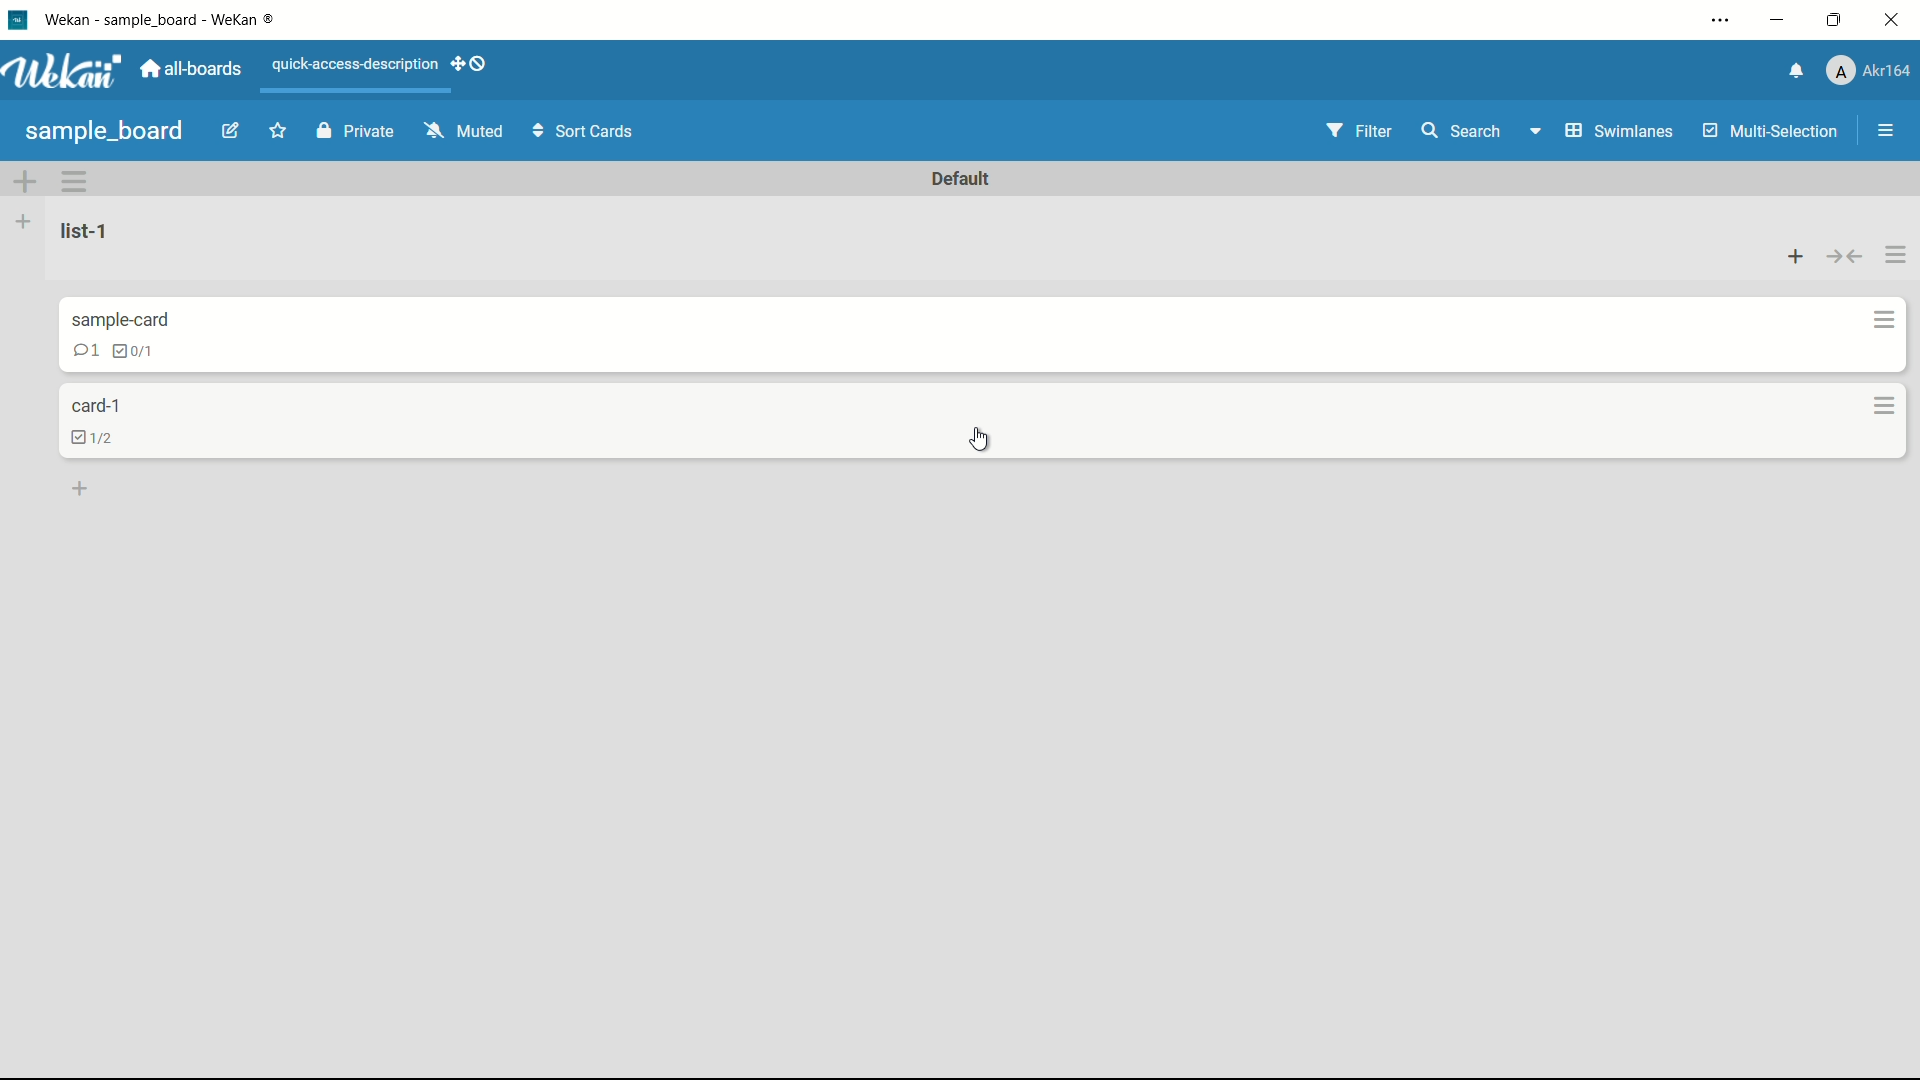 The height and width of the screenshot is (1080, 1920). Describe the element at coordinates (85, 490) in the screenshot. I see `add card` at that location.